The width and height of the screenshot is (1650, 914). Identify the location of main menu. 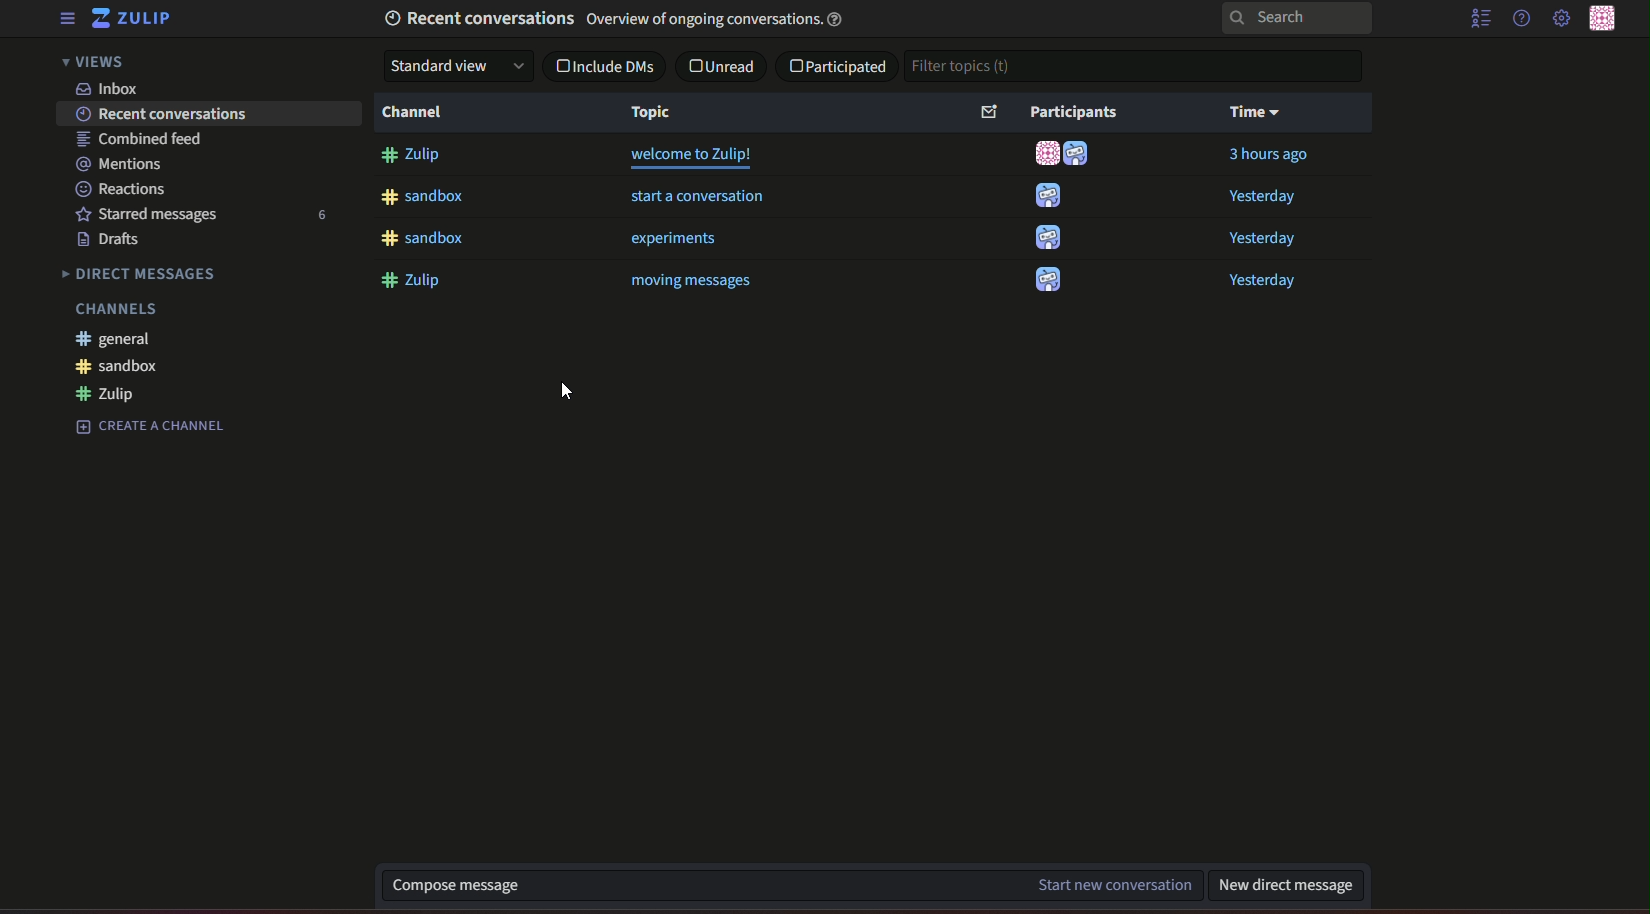
(1561, 20).